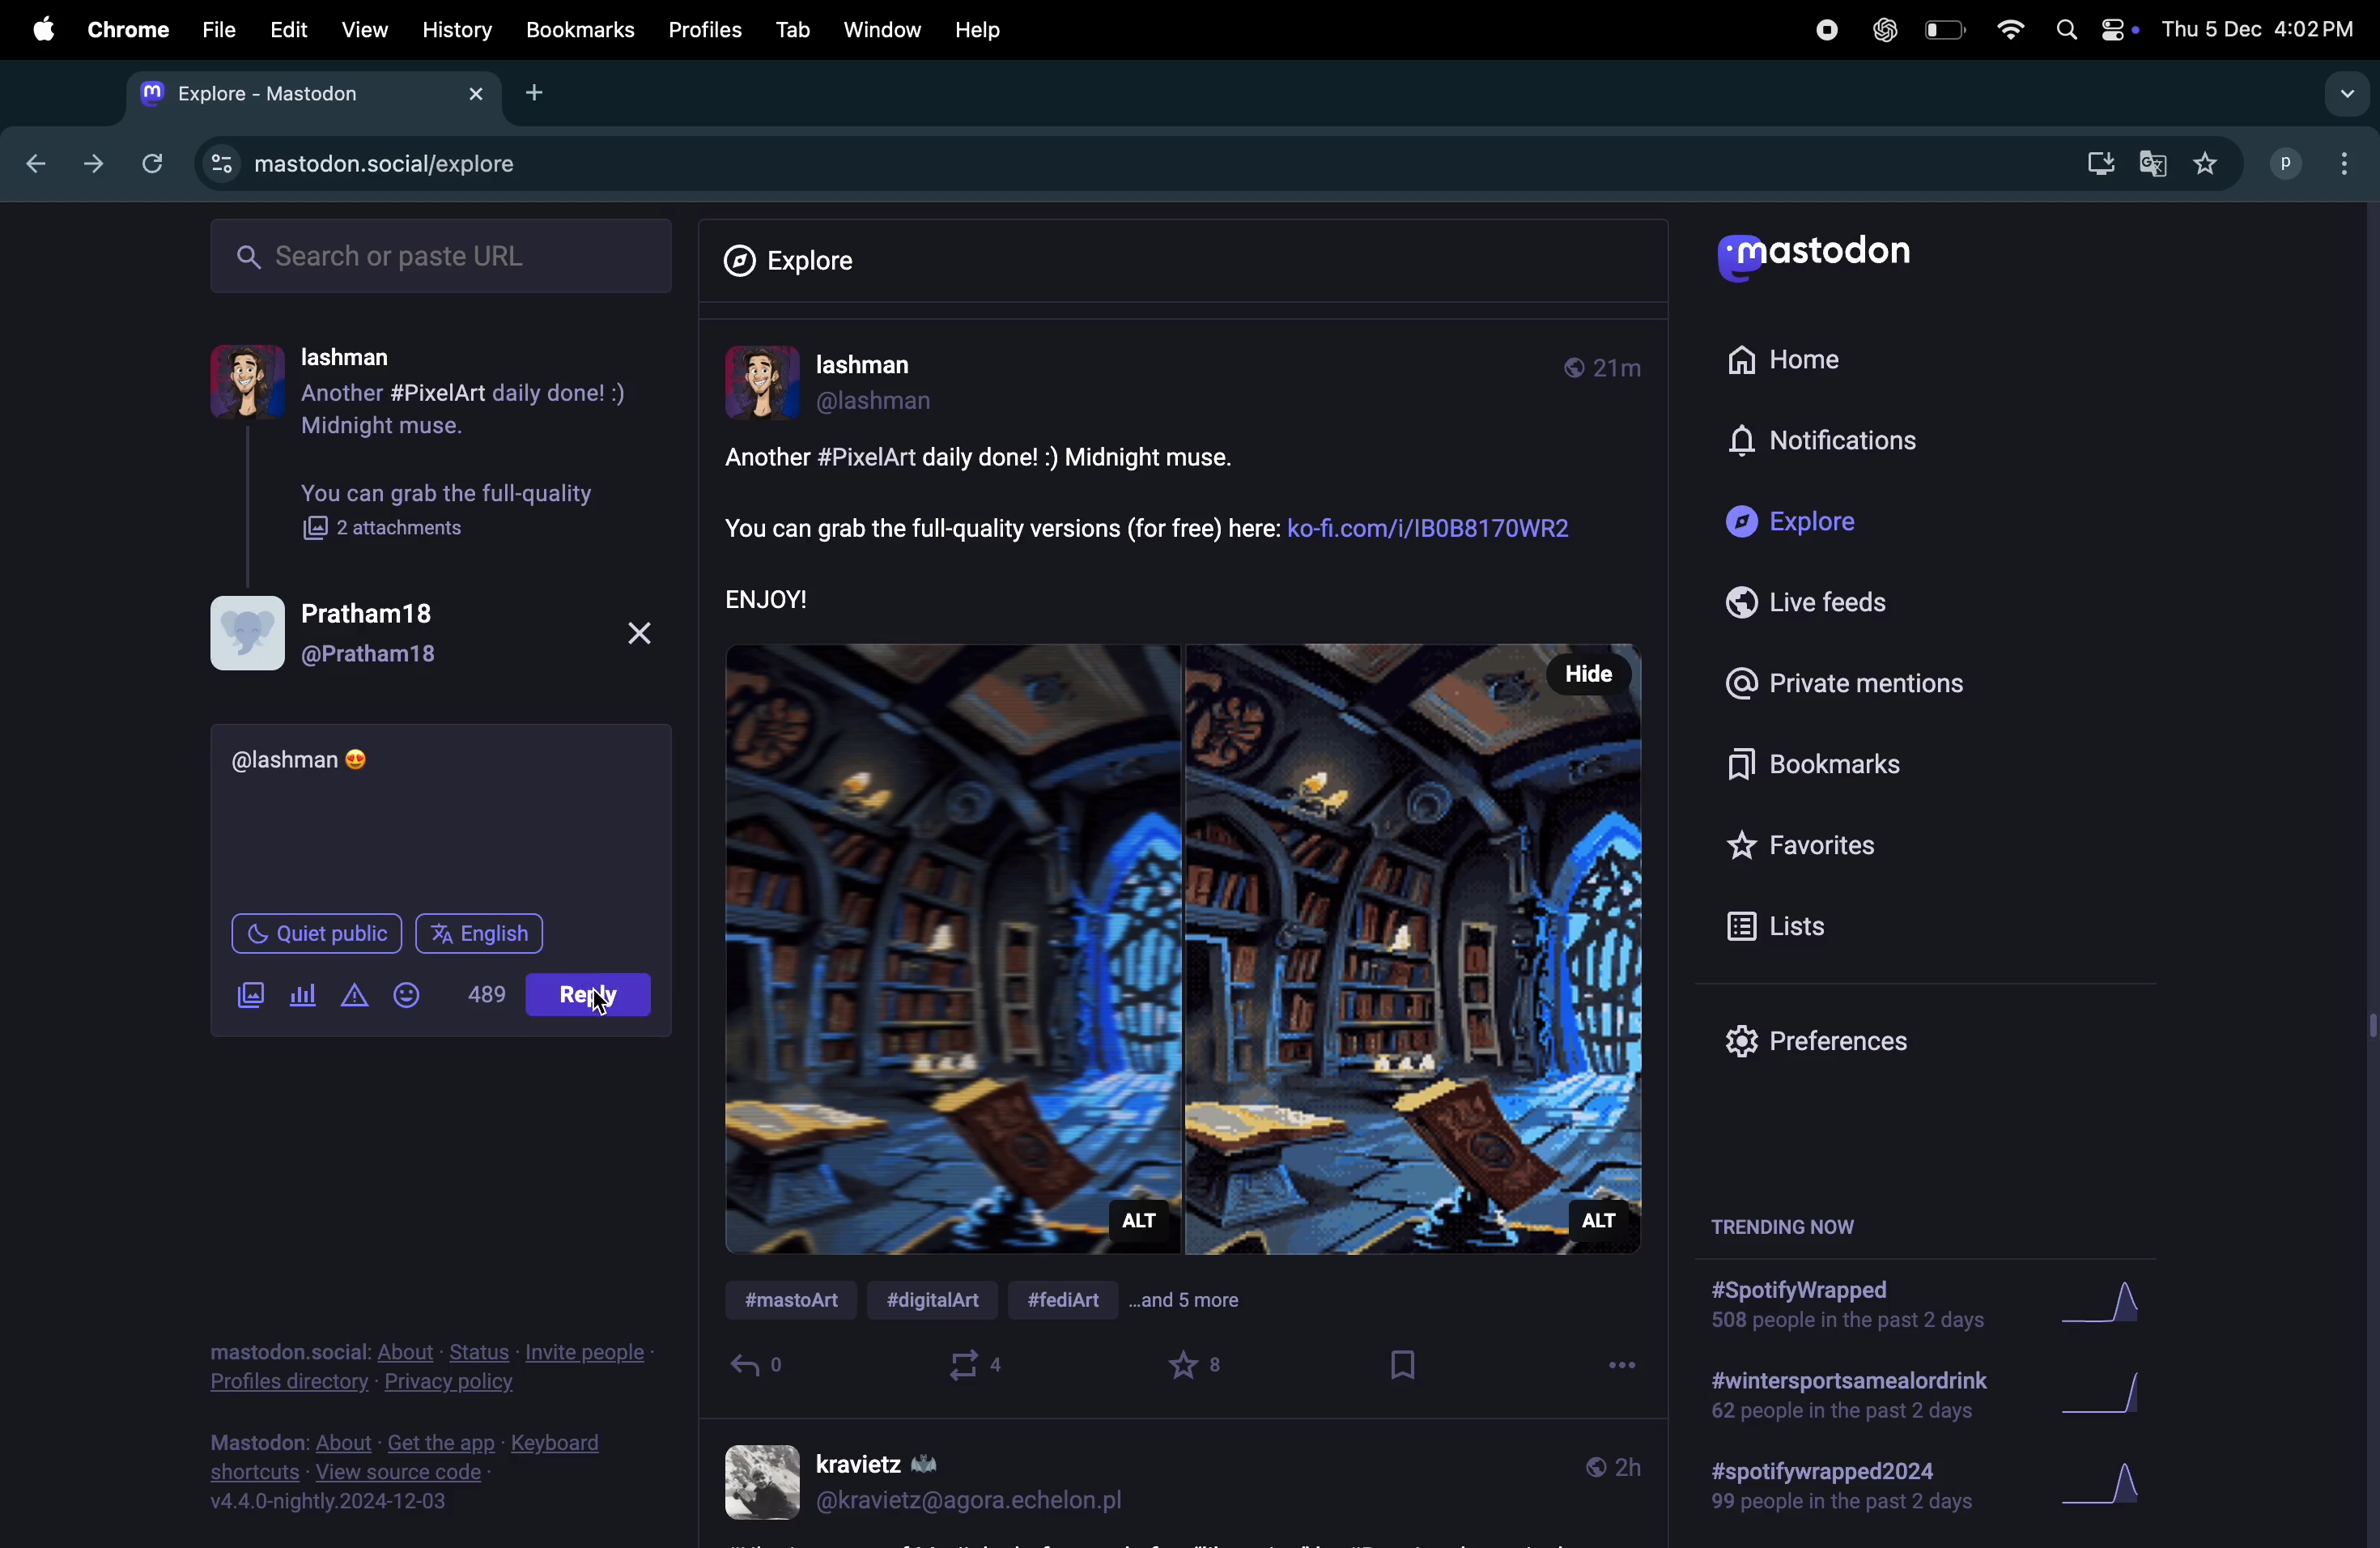 This screenshot has width=2380, height=1548. Describe the element at coordinates (288, 34) in the screenshot. I see `Edit` at that location.